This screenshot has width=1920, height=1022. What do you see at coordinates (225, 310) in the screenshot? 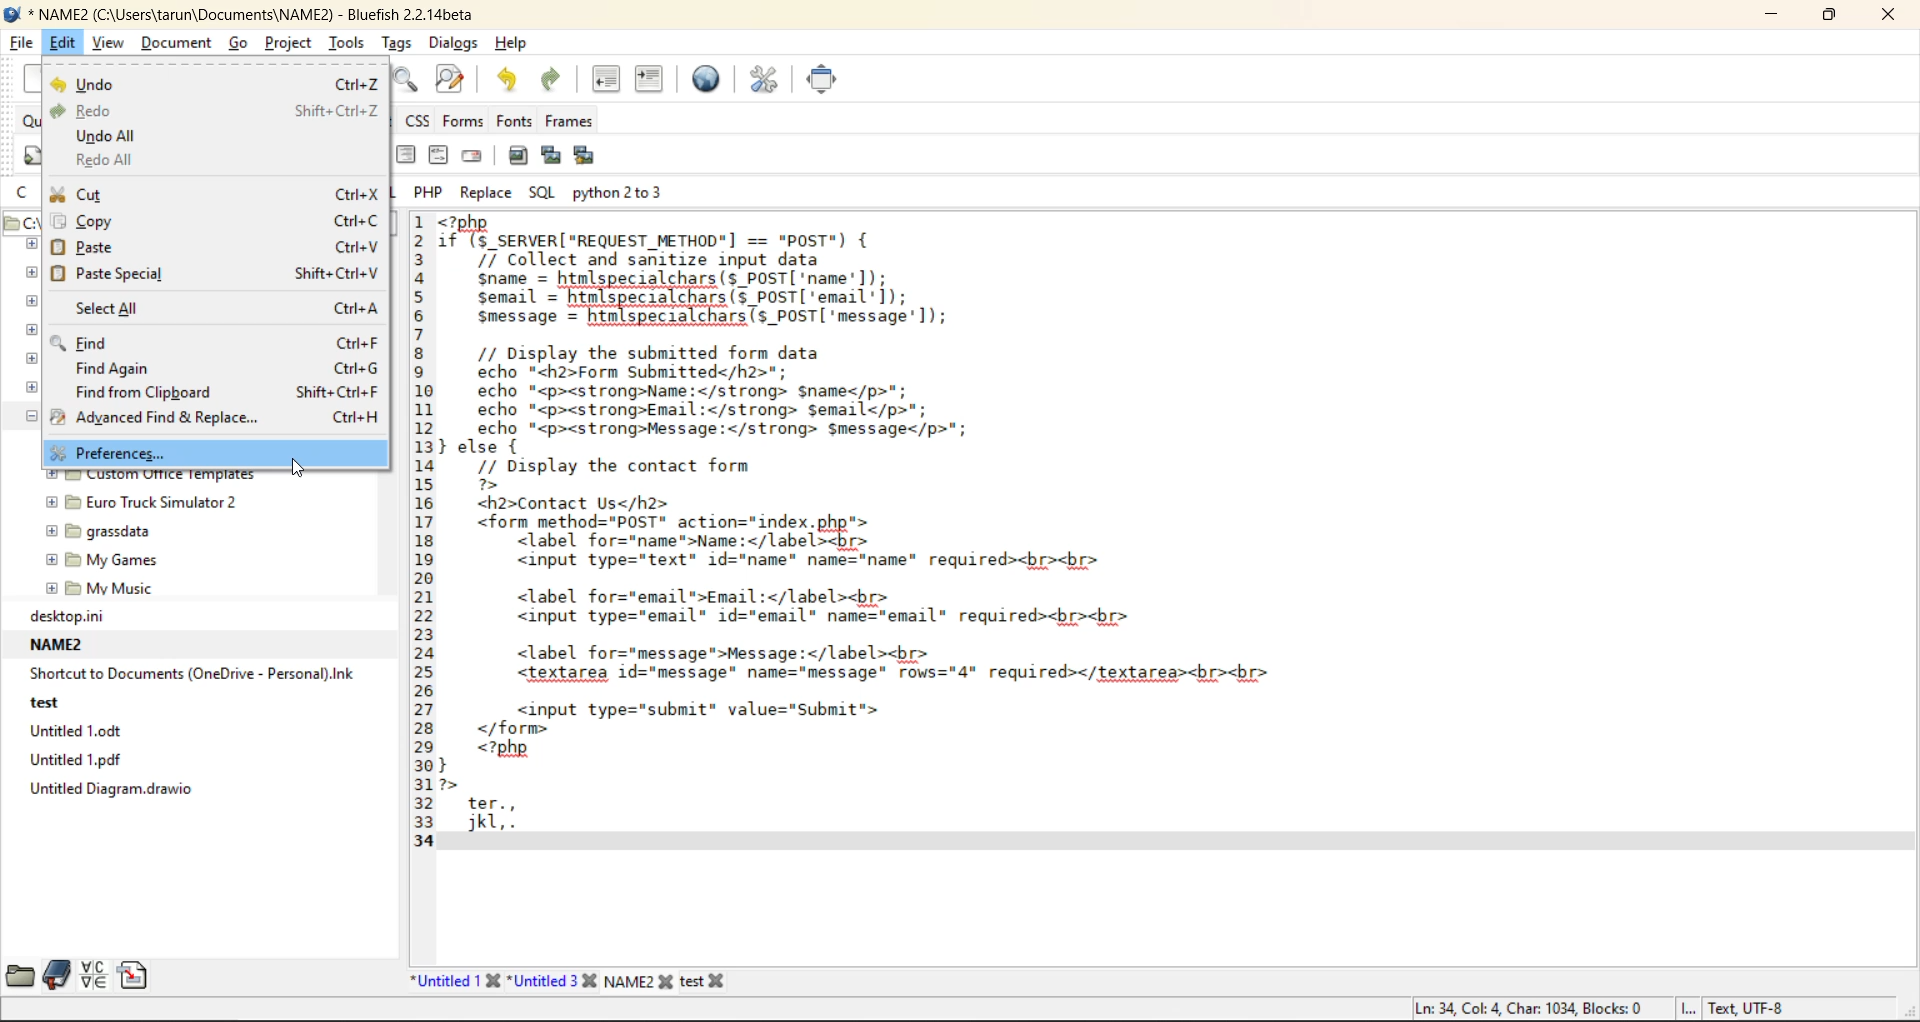
I see `select all` at bounding box center [225, 310].